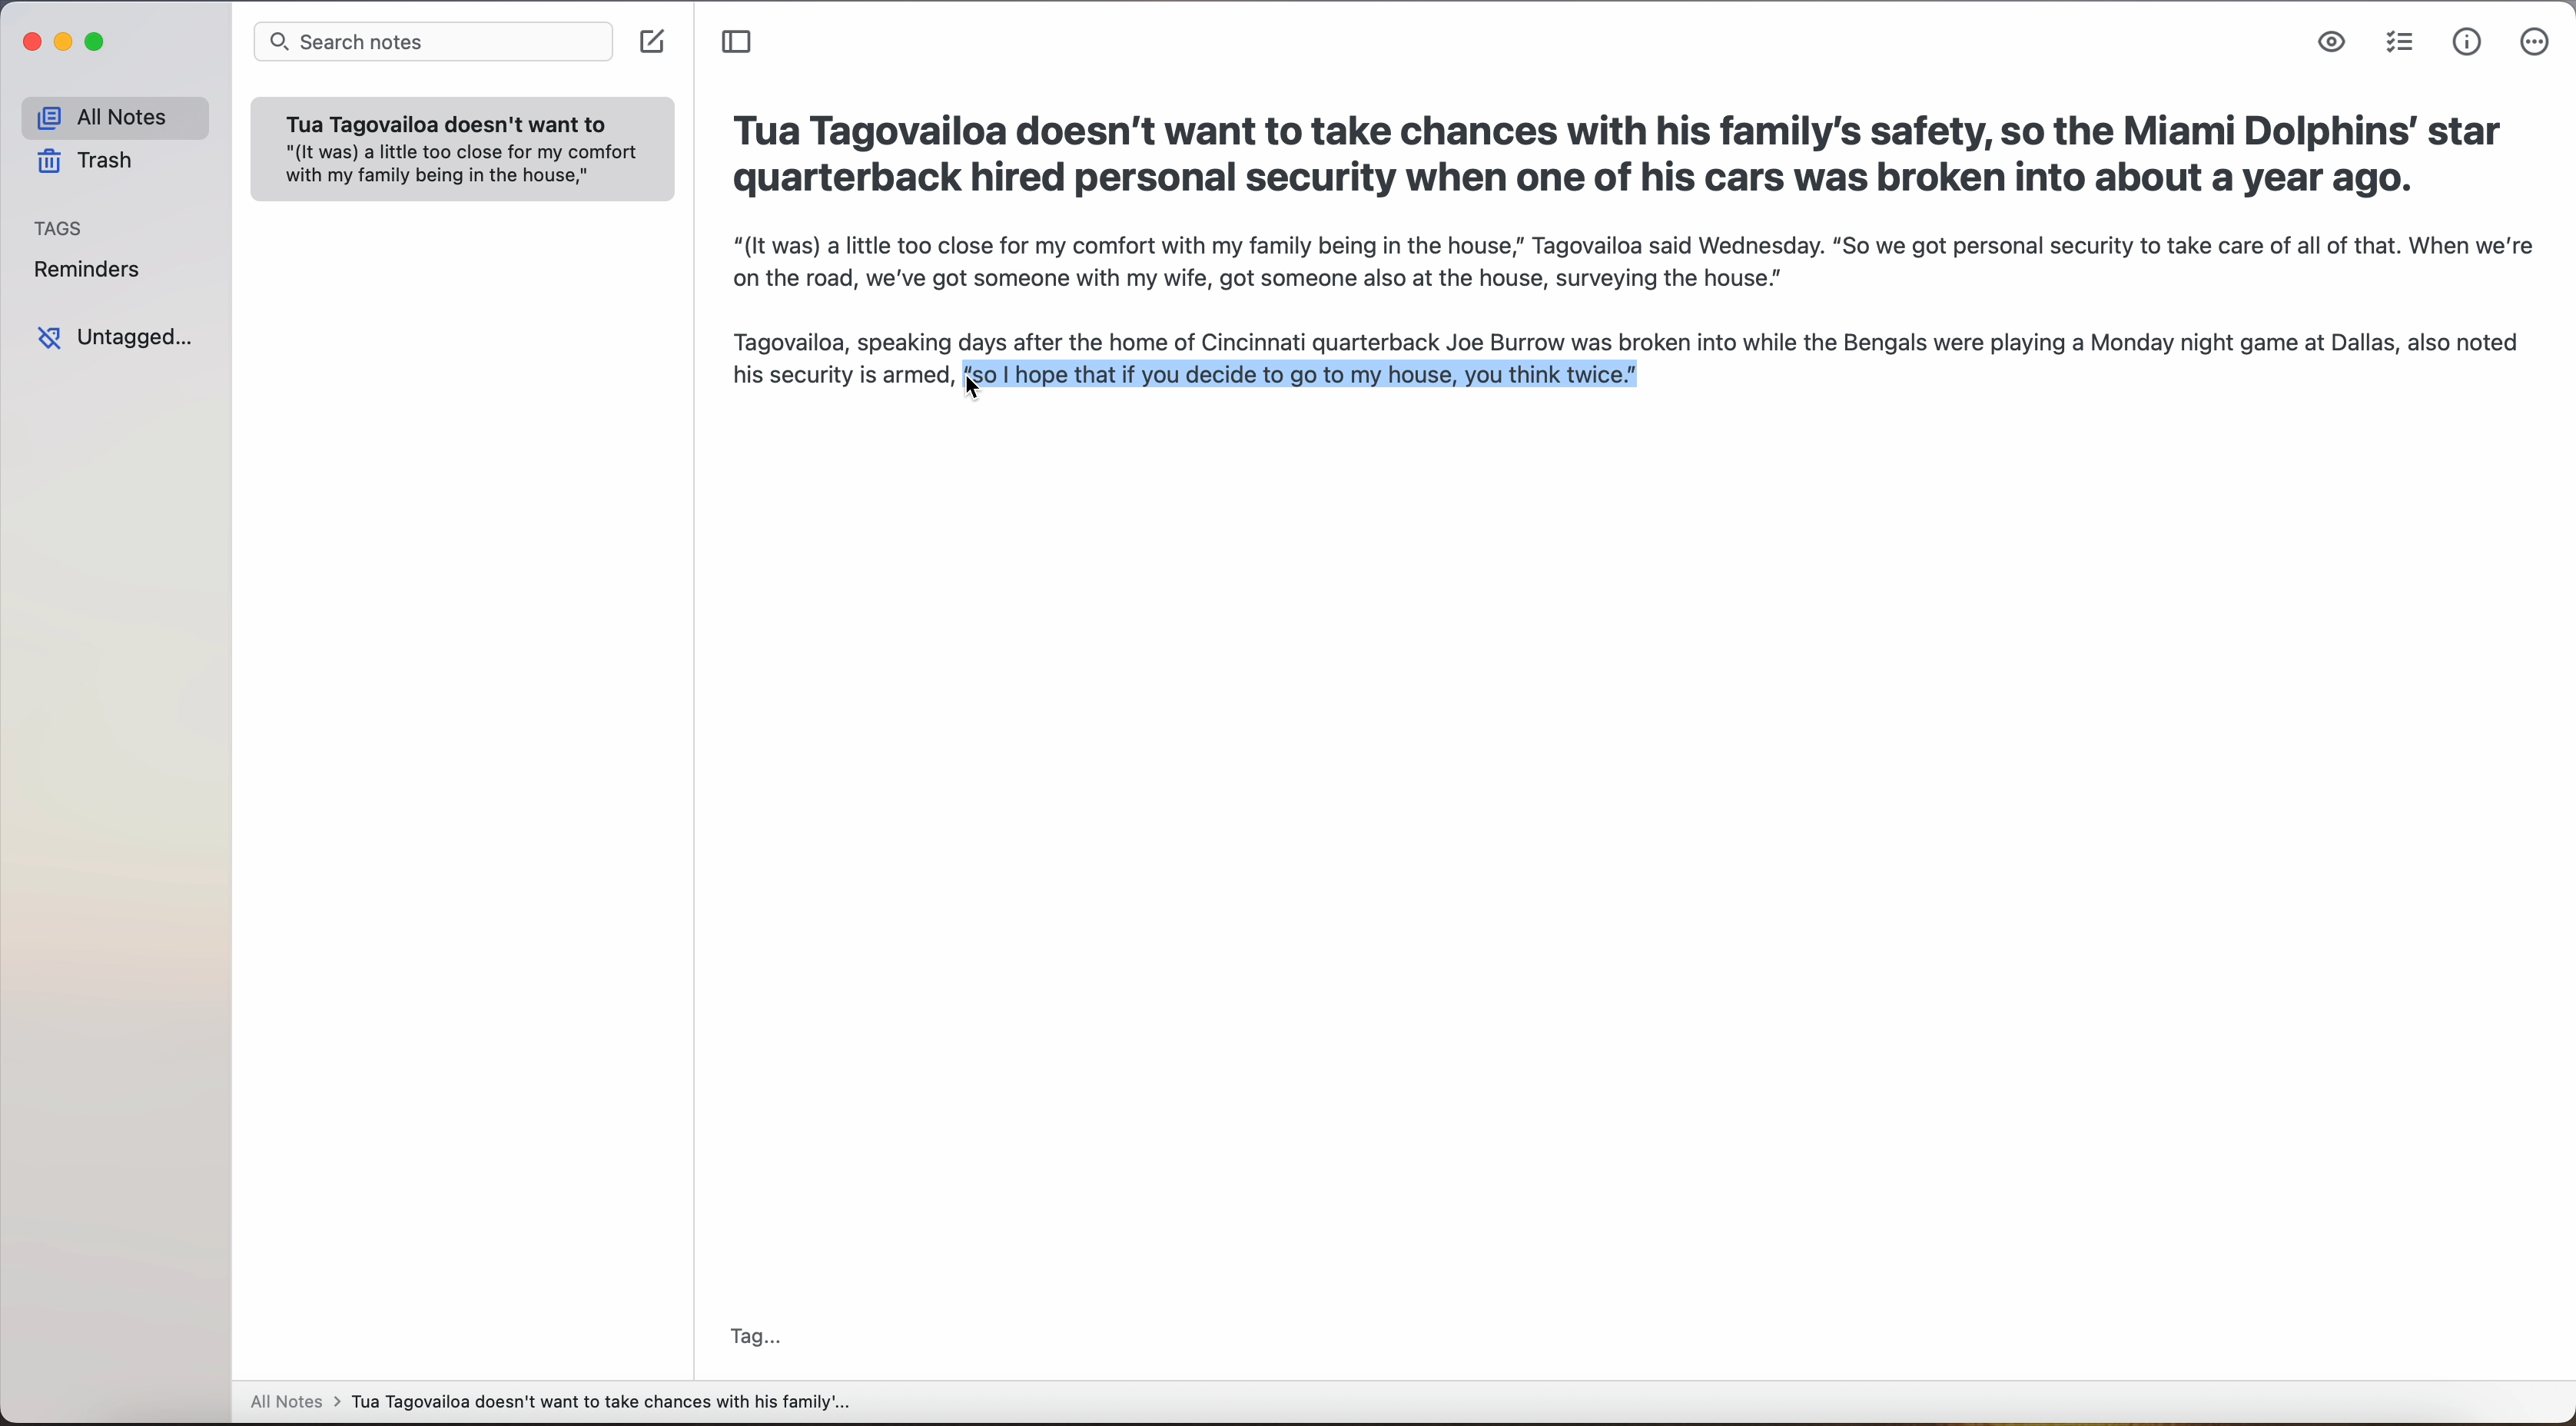 Image resolution: width=2576 pixels, height=1426 pixels. Describe the element at coordinates (2466, 43) in the screenshot. I see `metrics` at that location.